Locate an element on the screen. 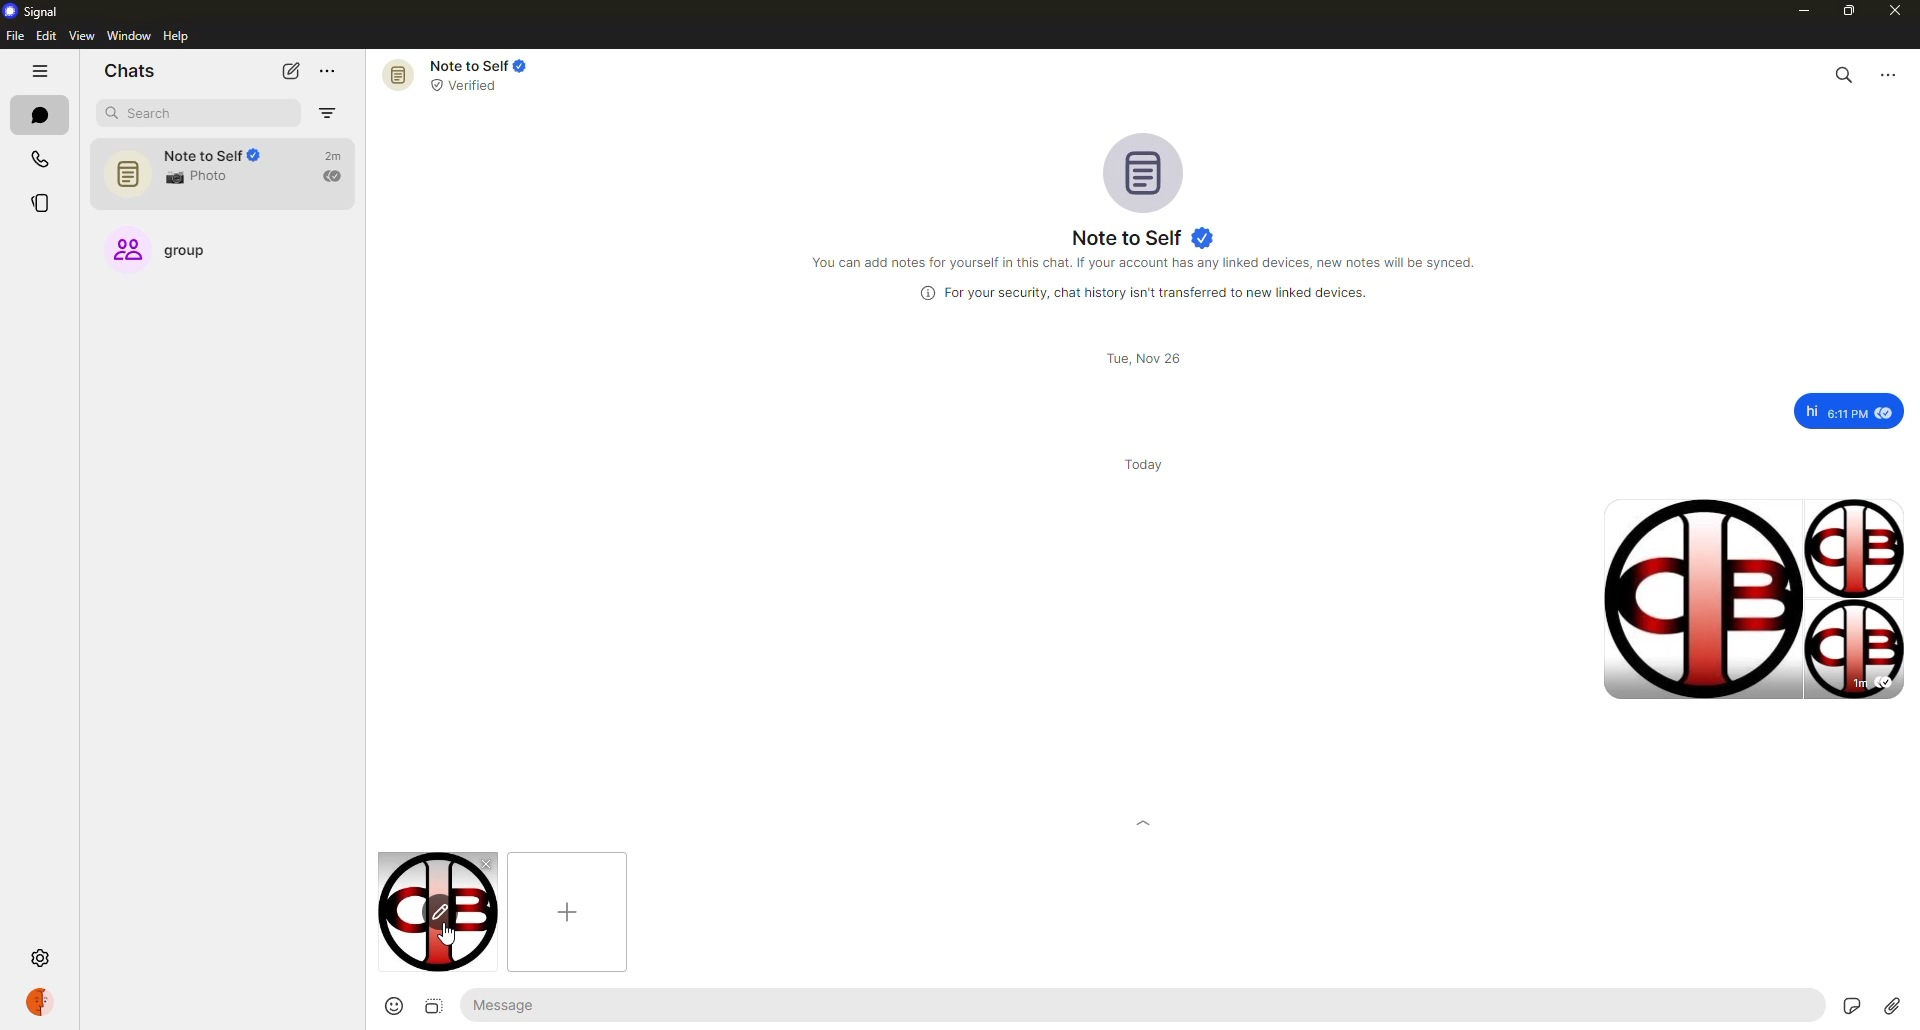  search is located at coordinates (1842, 74).